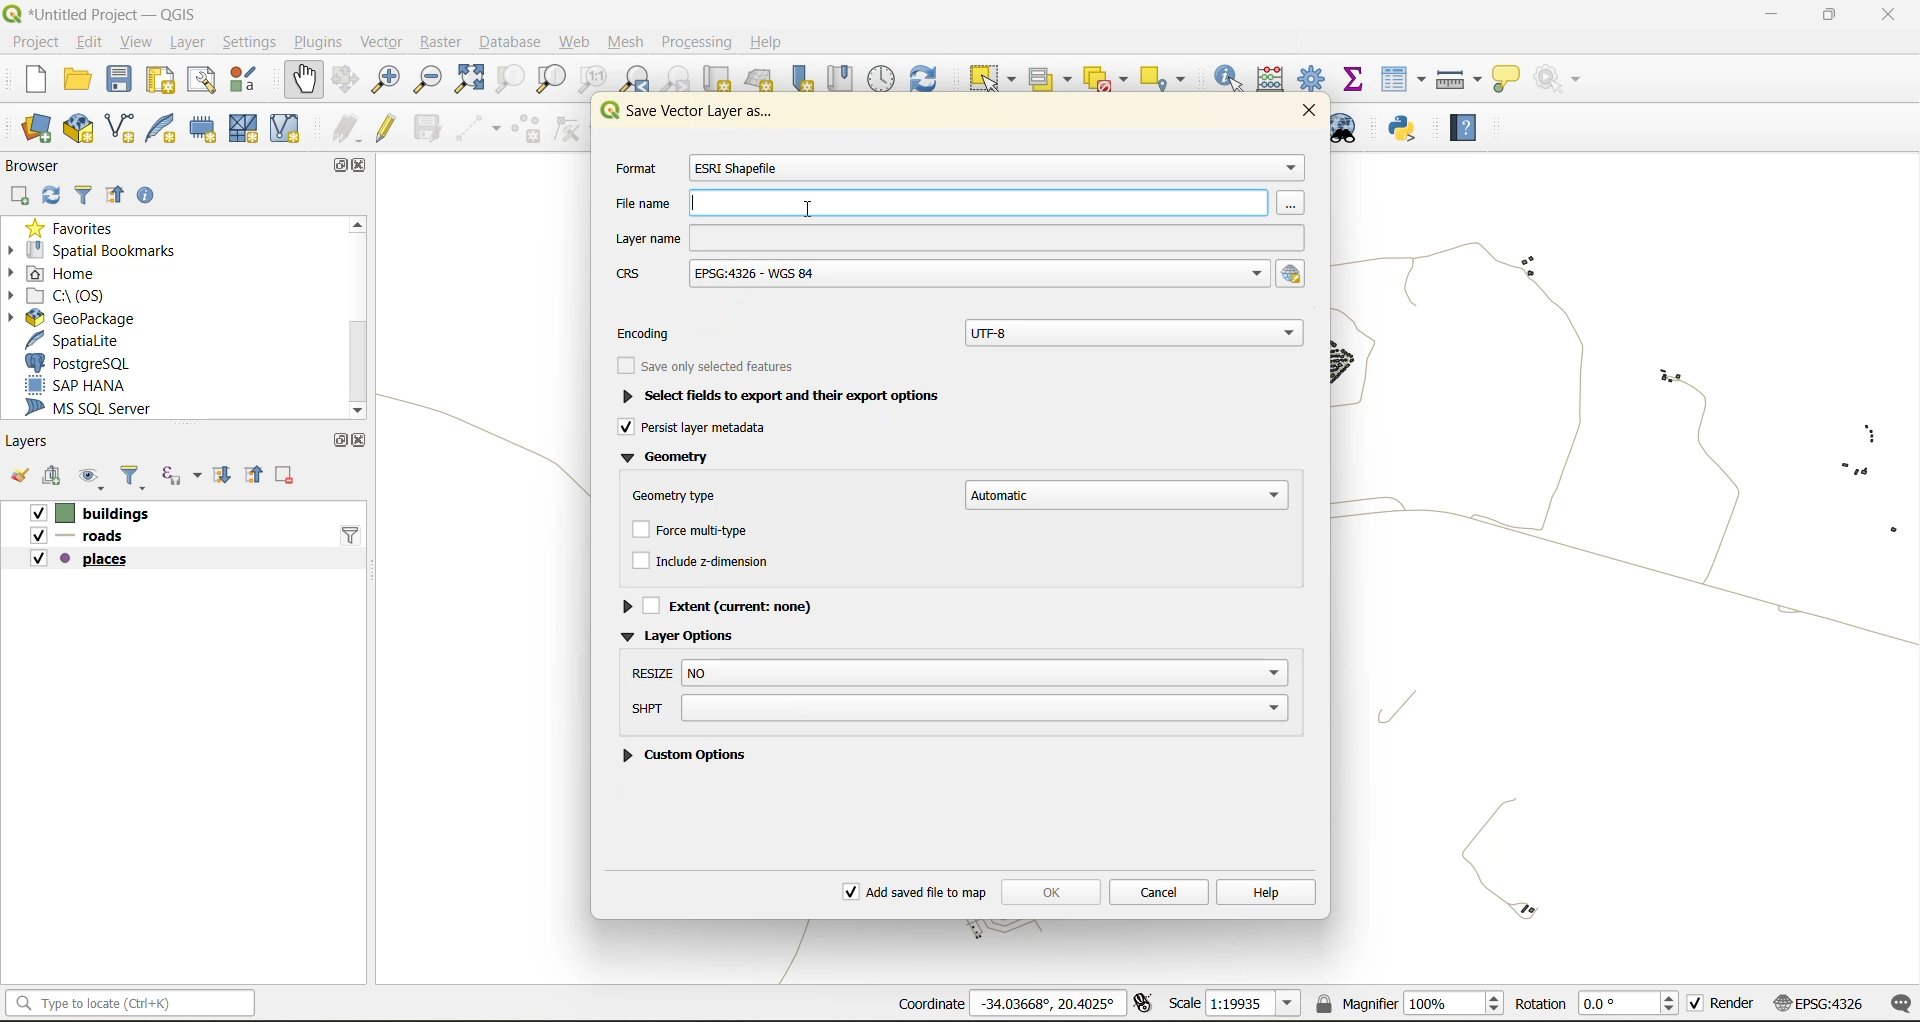  Describe the element at coordinates (78, 130) in the screenshot. I see `new geopackage layer` at that location.